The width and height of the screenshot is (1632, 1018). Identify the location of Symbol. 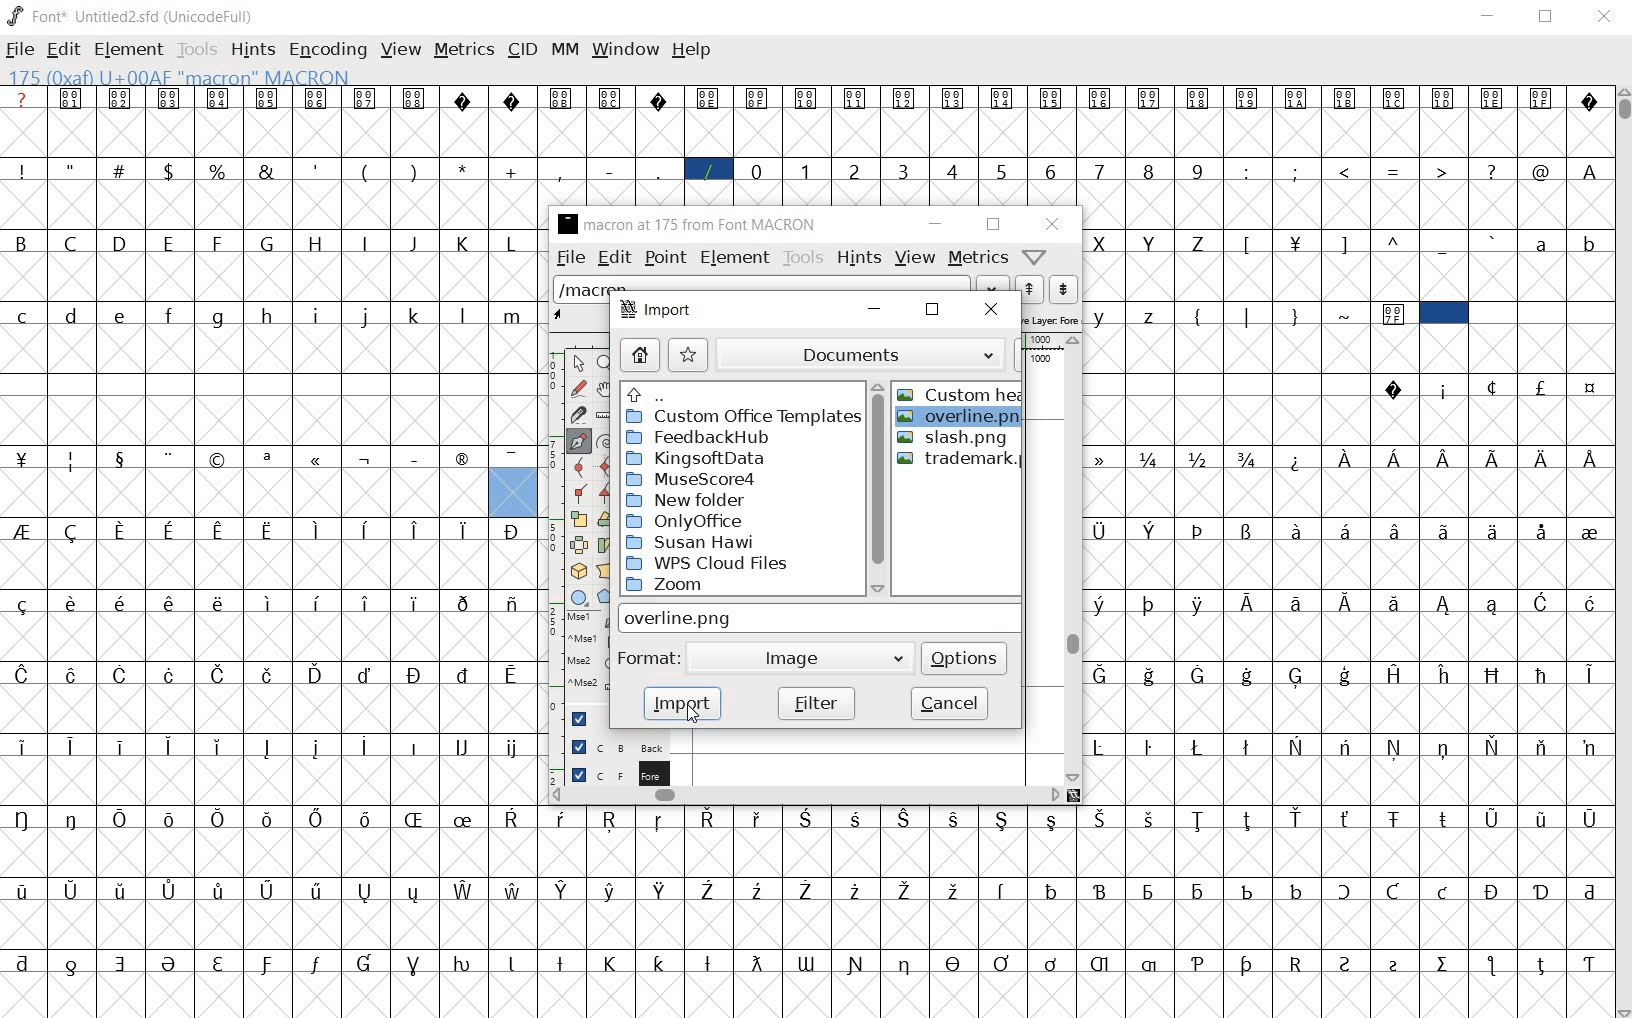
(317, 747).